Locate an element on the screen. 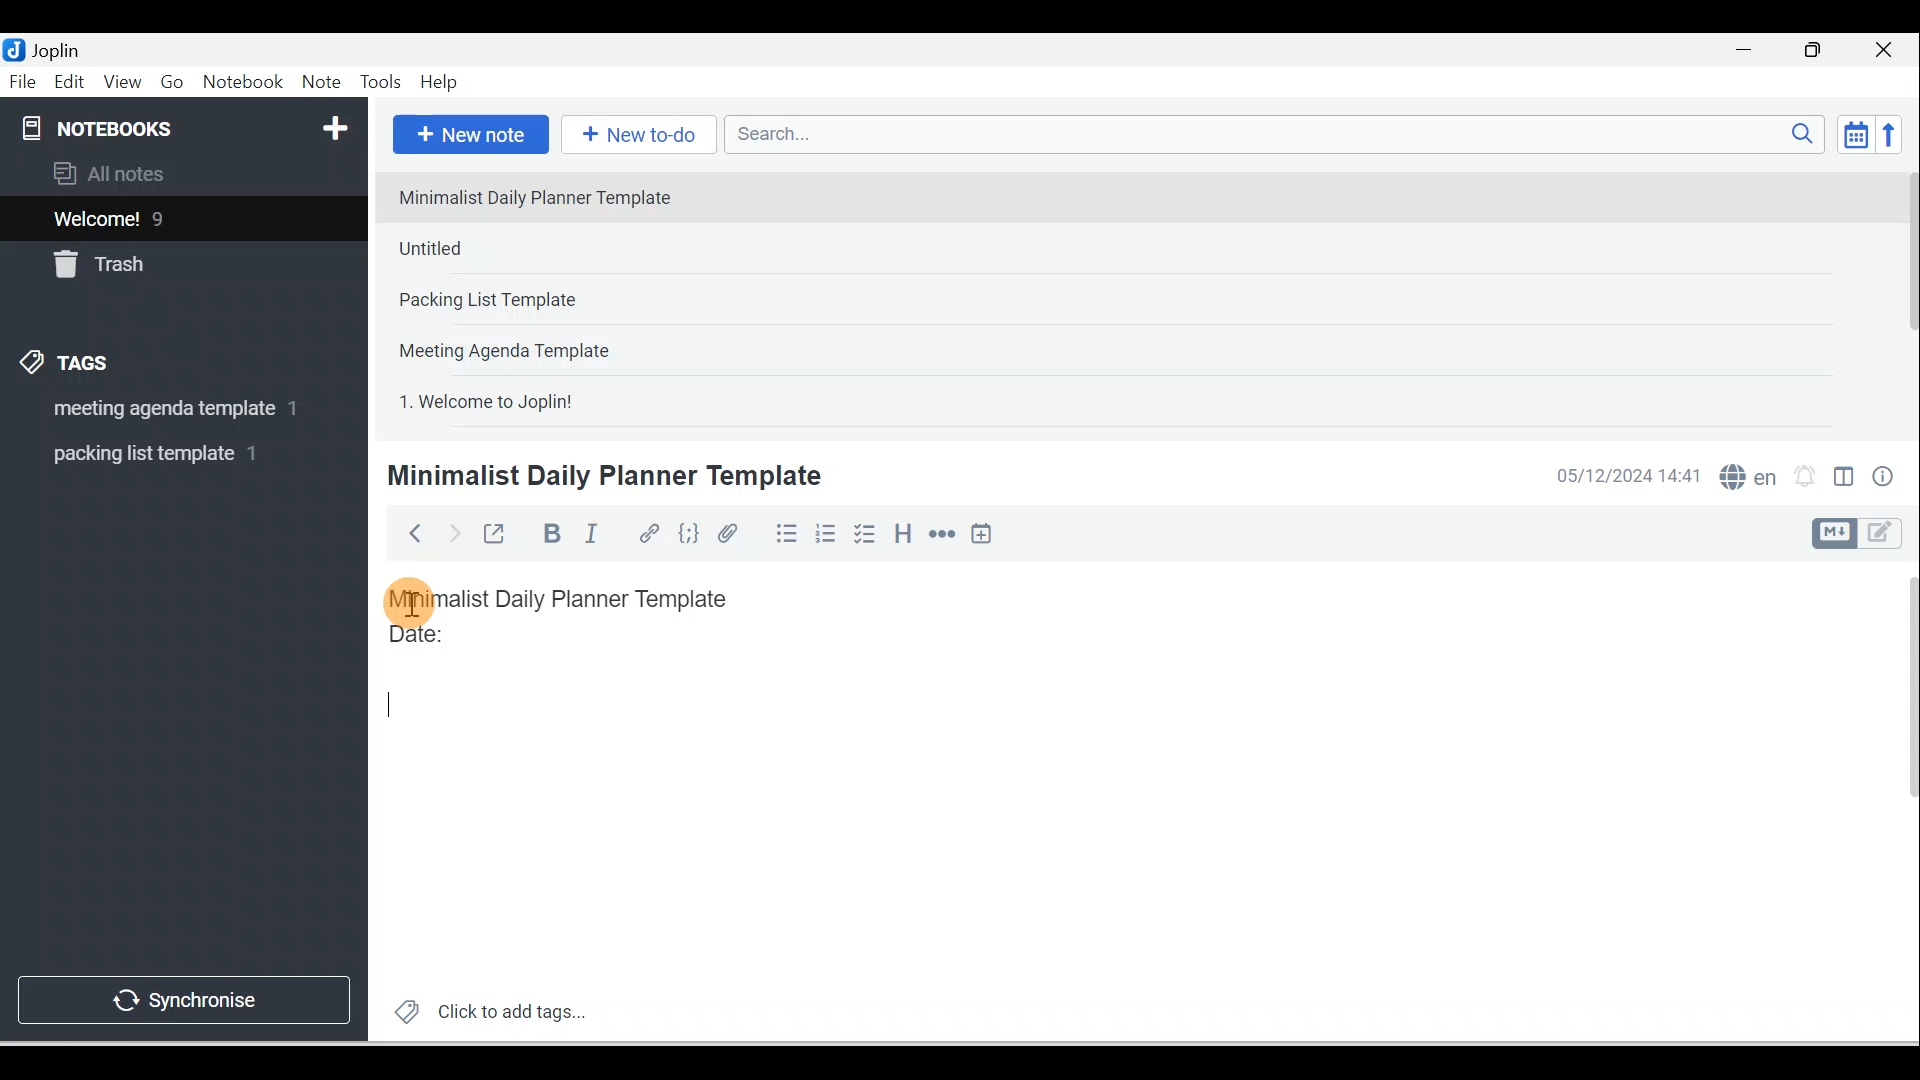 This screenshot has width=1920, height=1080. Note 3 is located at coordinates (551, 301).